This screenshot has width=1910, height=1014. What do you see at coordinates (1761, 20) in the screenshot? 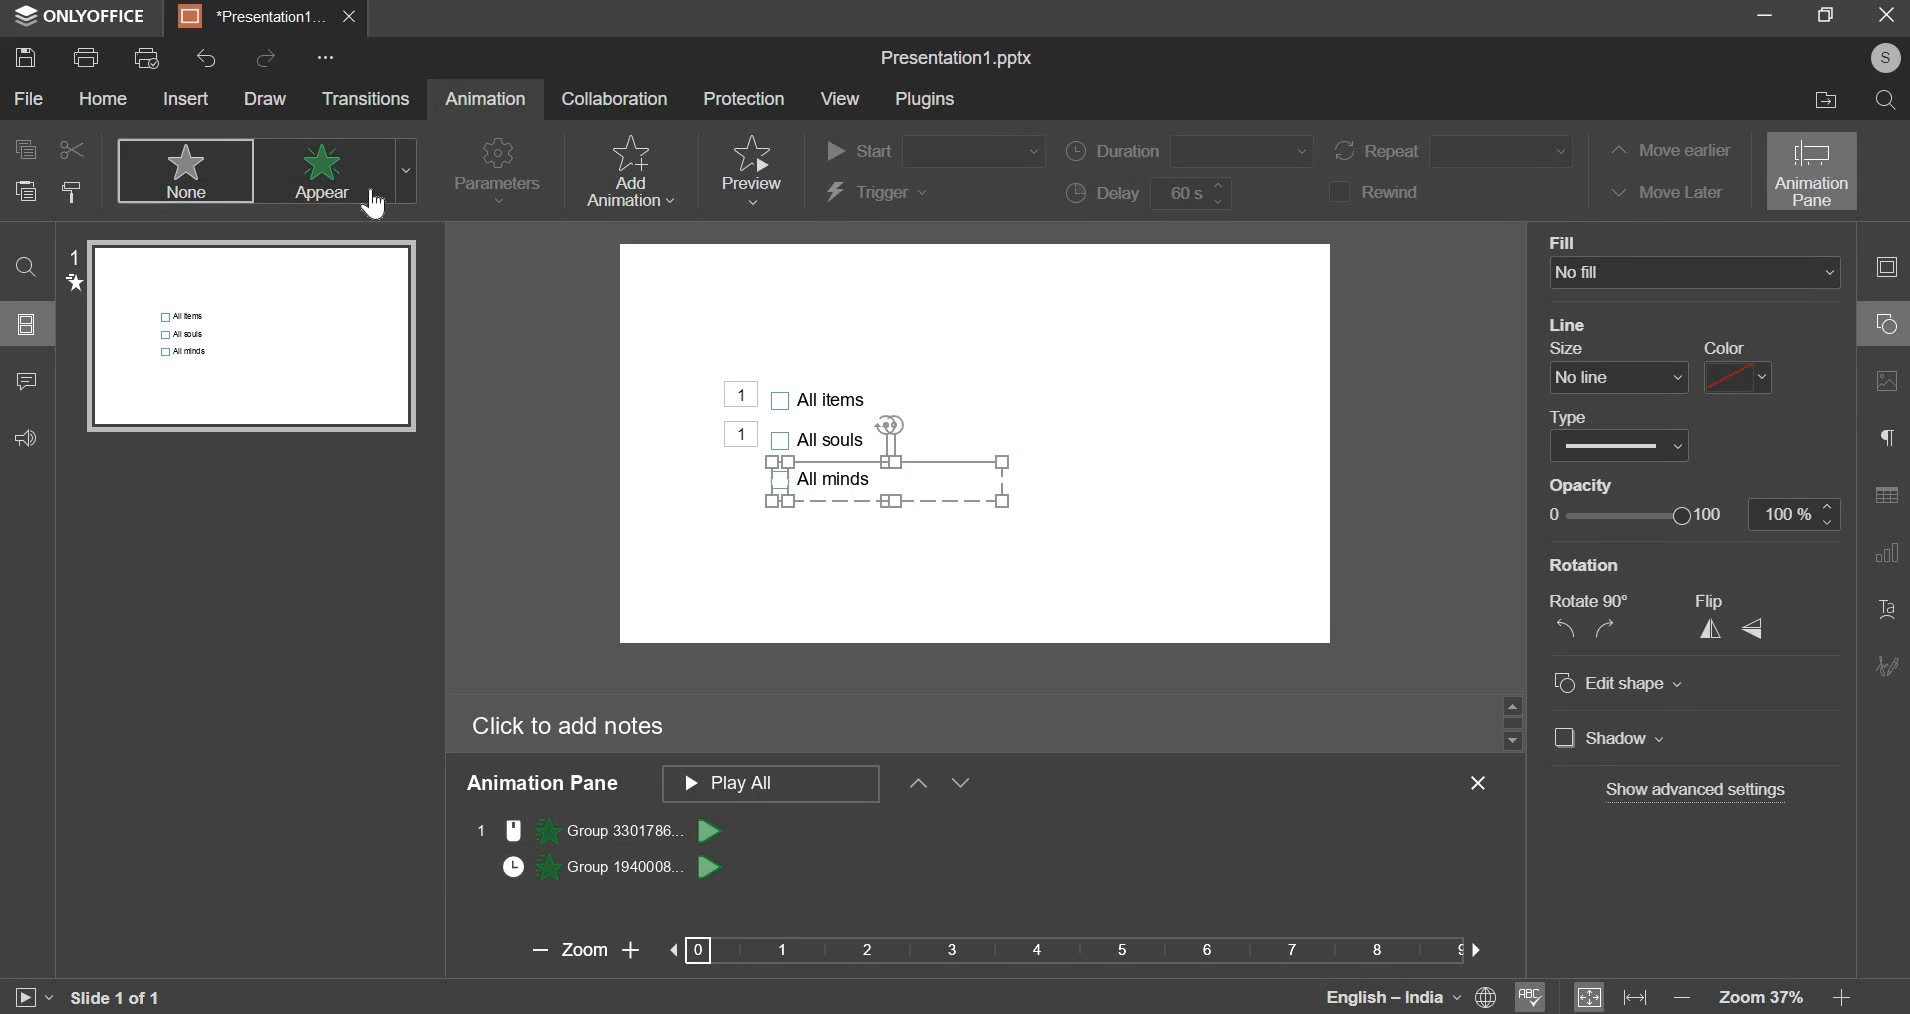
I see `minimize` at bounding box center [1761, 20].